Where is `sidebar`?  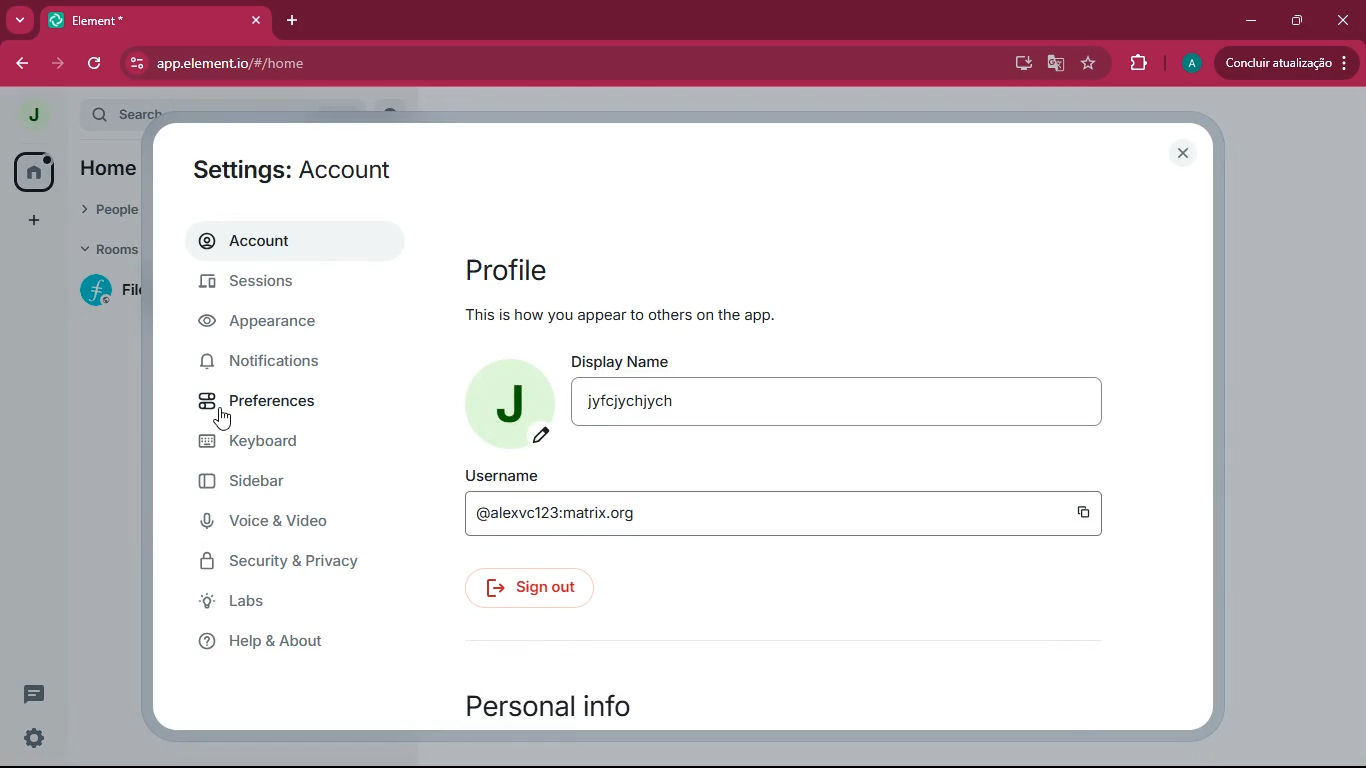 sidebar is located at coordinates (281, 485).